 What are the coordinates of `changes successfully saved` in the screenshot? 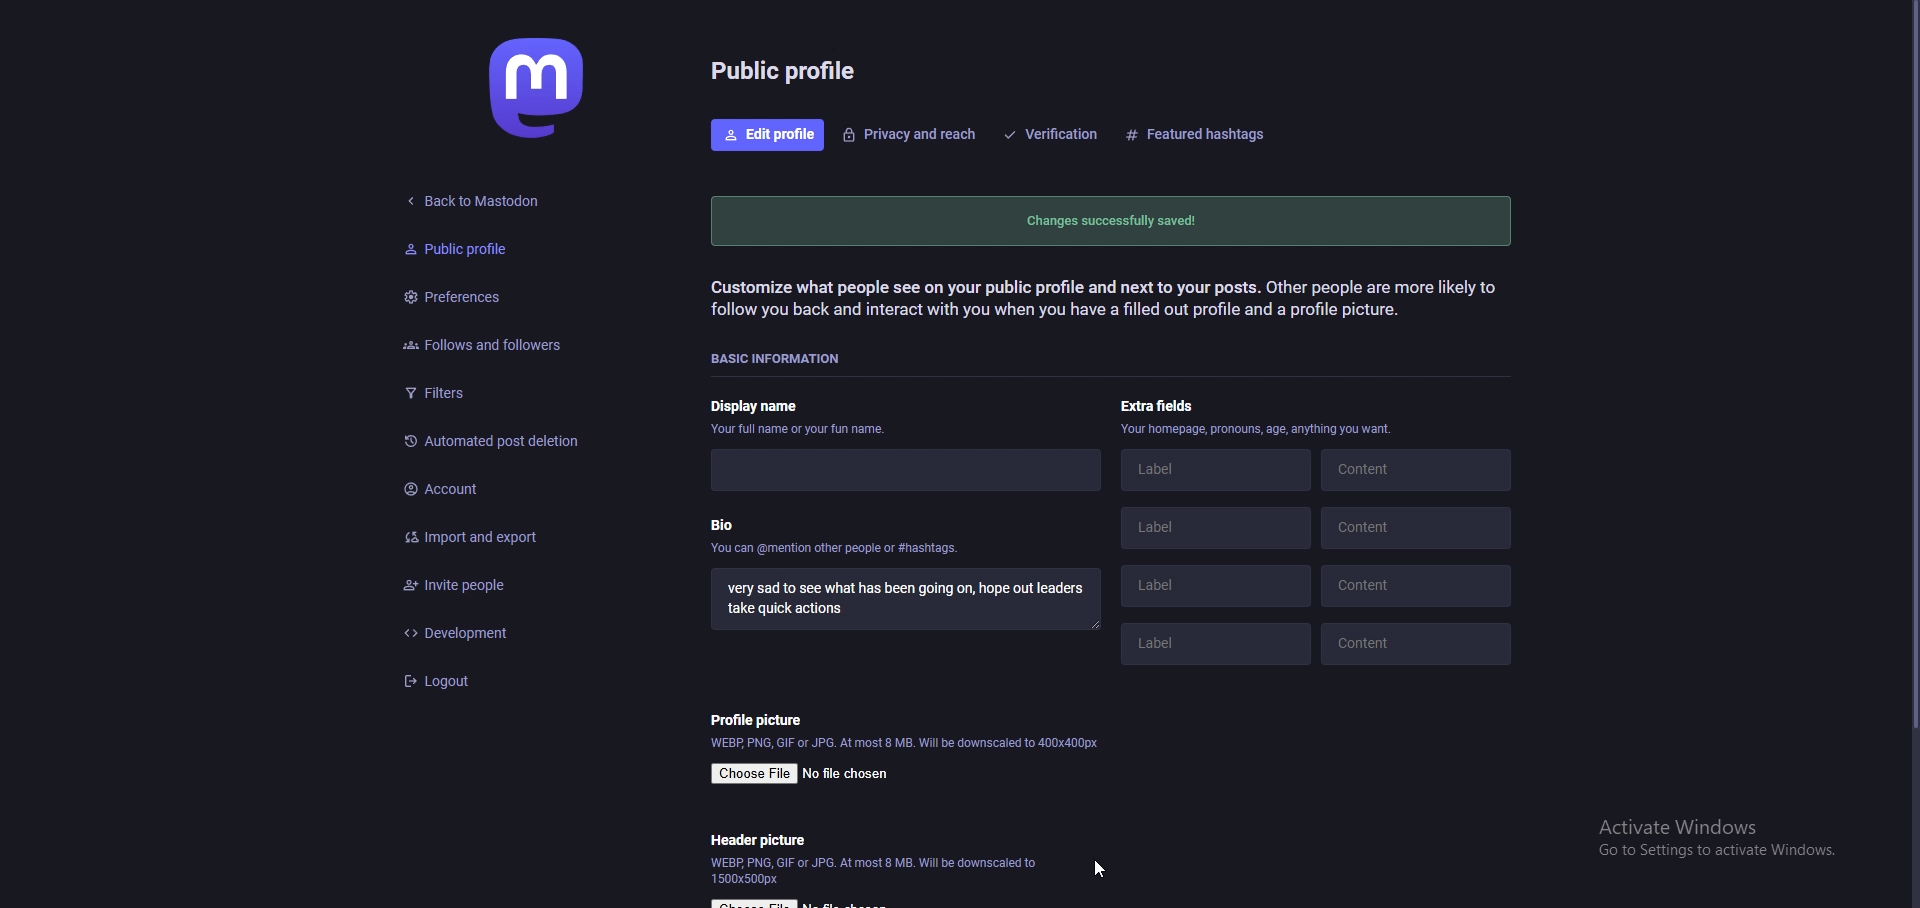 It's located at (1109, 218).